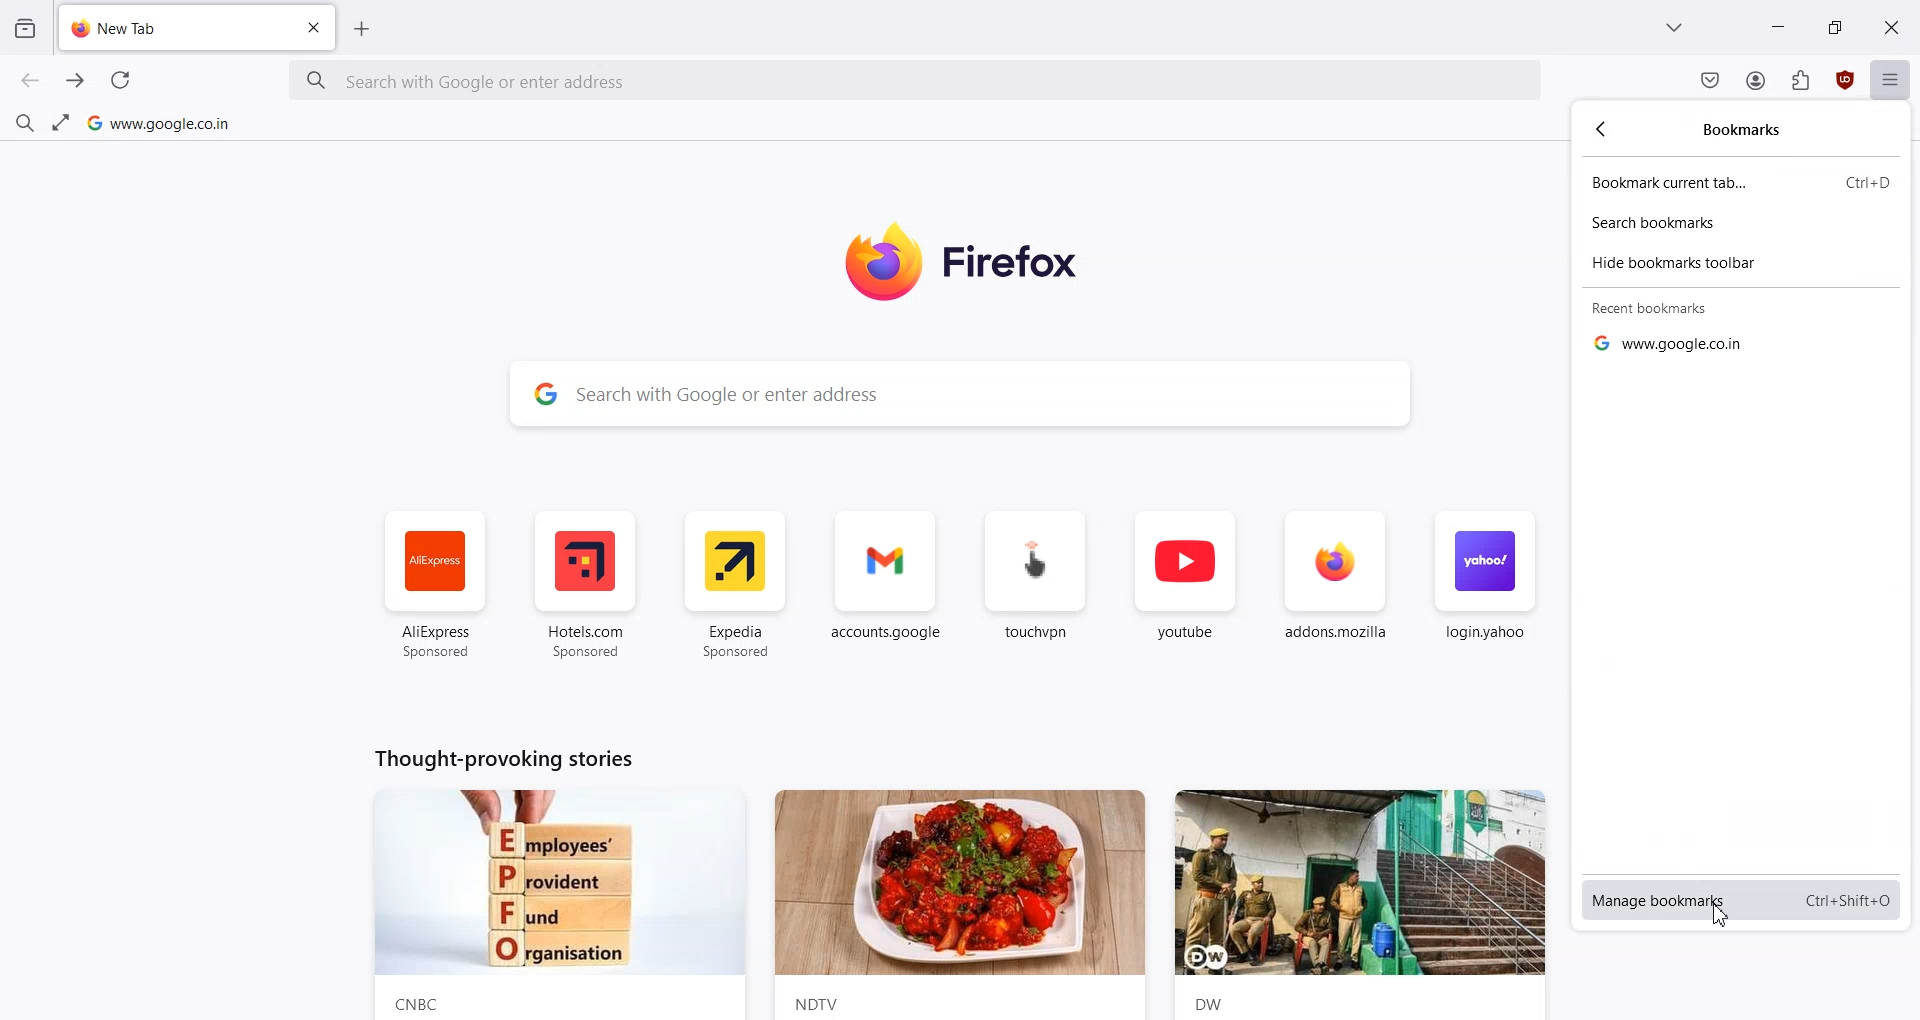  I want to click on Cursor, so click(1719, 911).